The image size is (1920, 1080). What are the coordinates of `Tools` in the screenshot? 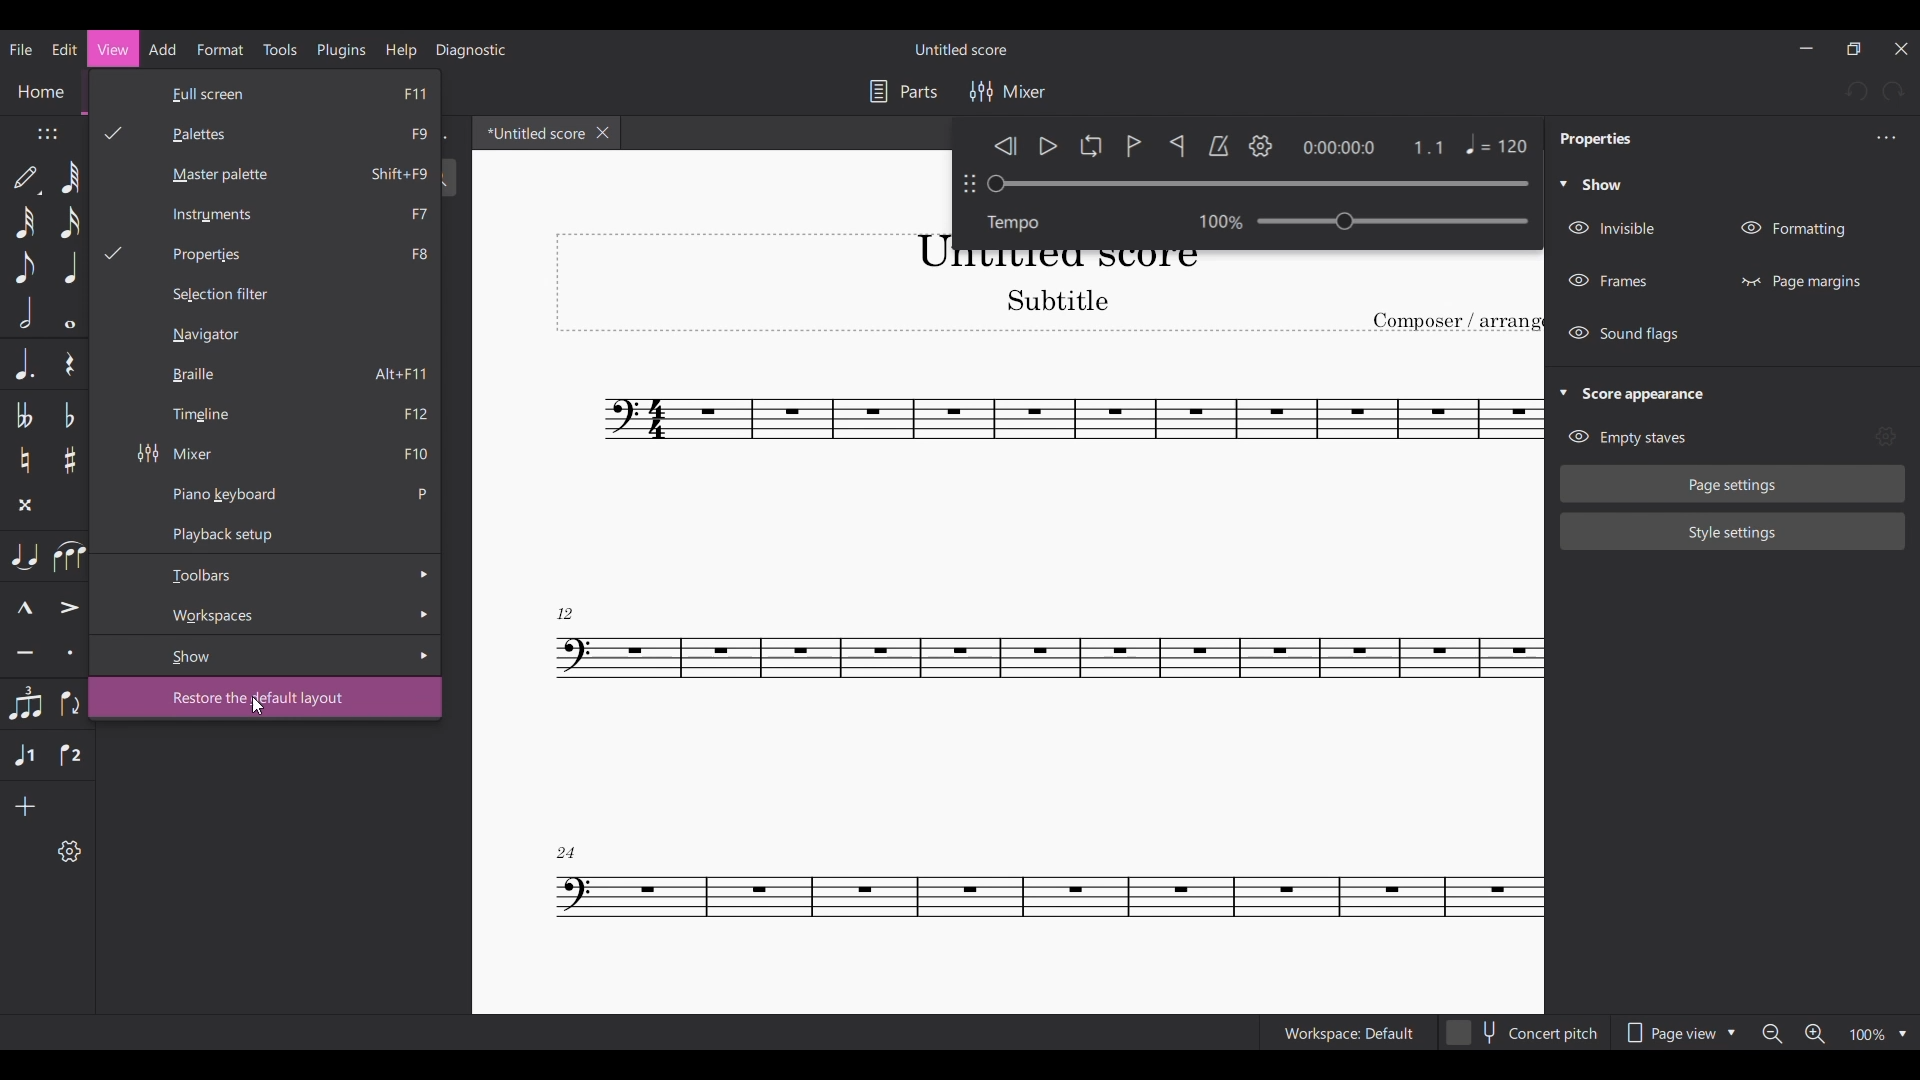 It's located at (280, 49).